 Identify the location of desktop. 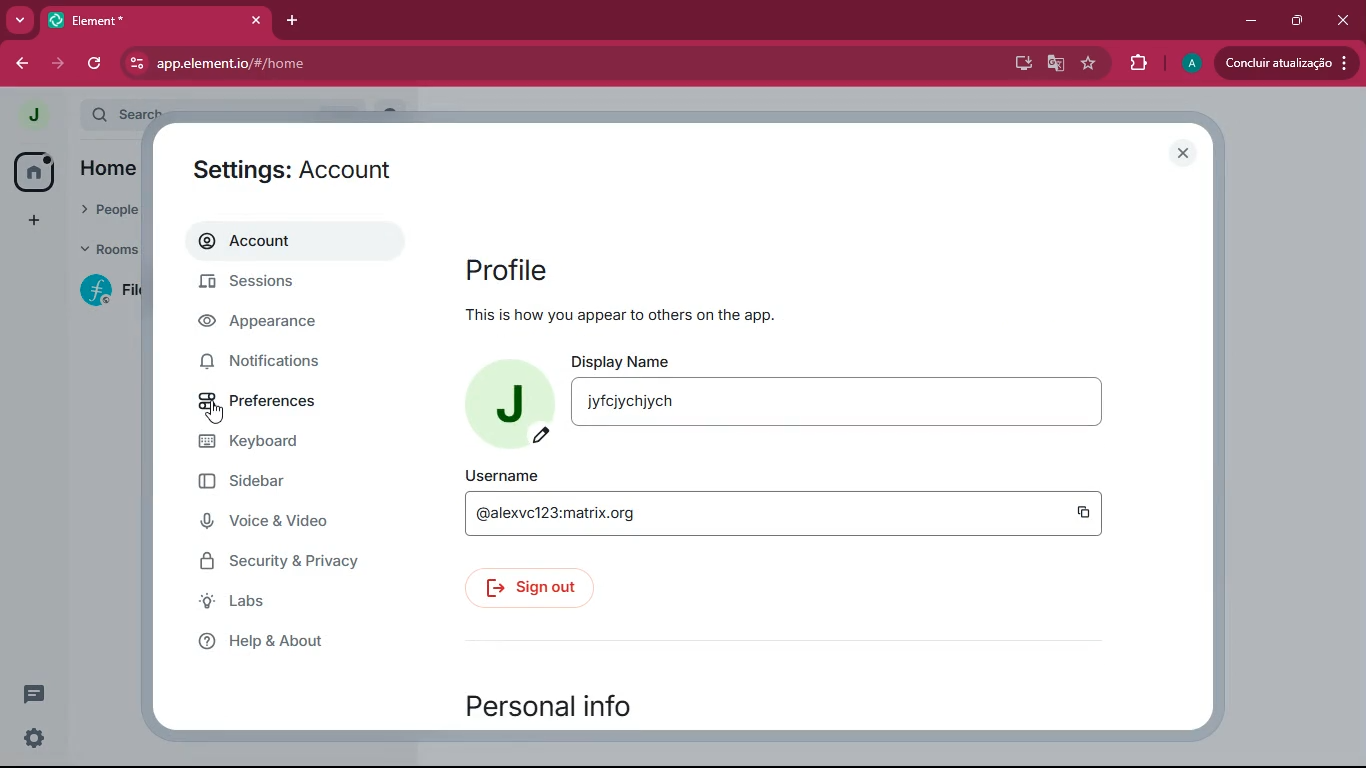
(1021, 64).